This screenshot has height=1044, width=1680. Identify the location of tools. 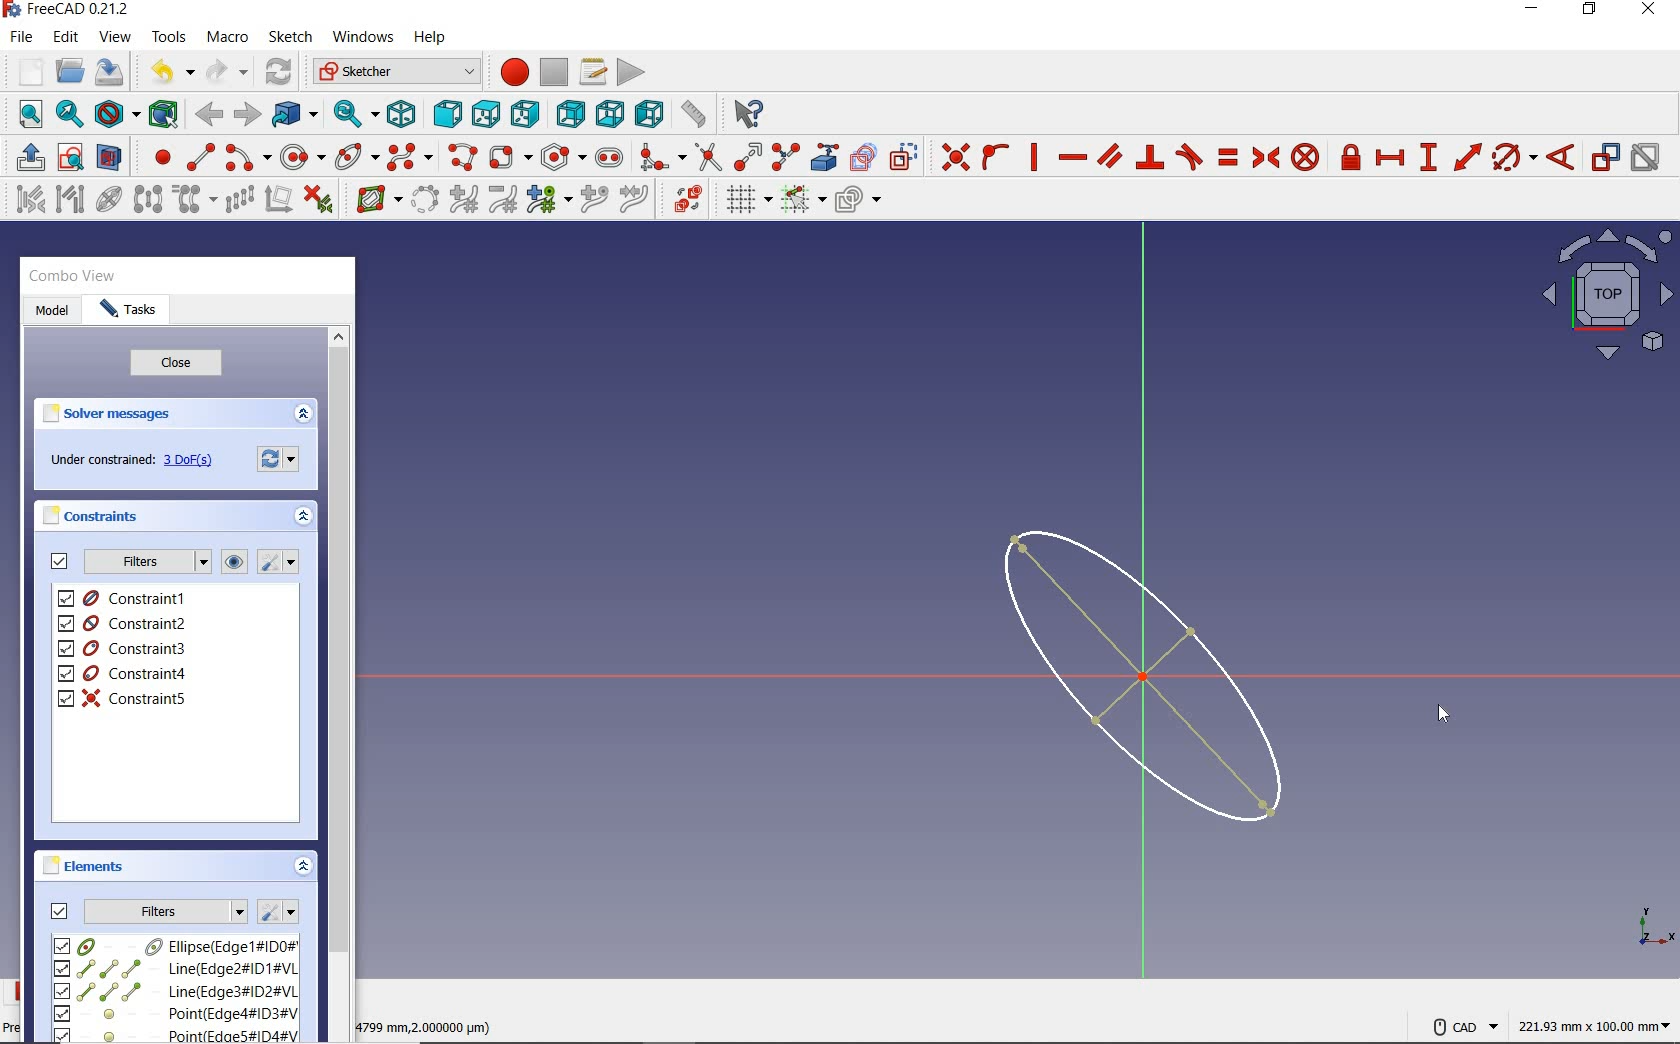
(171, 36).